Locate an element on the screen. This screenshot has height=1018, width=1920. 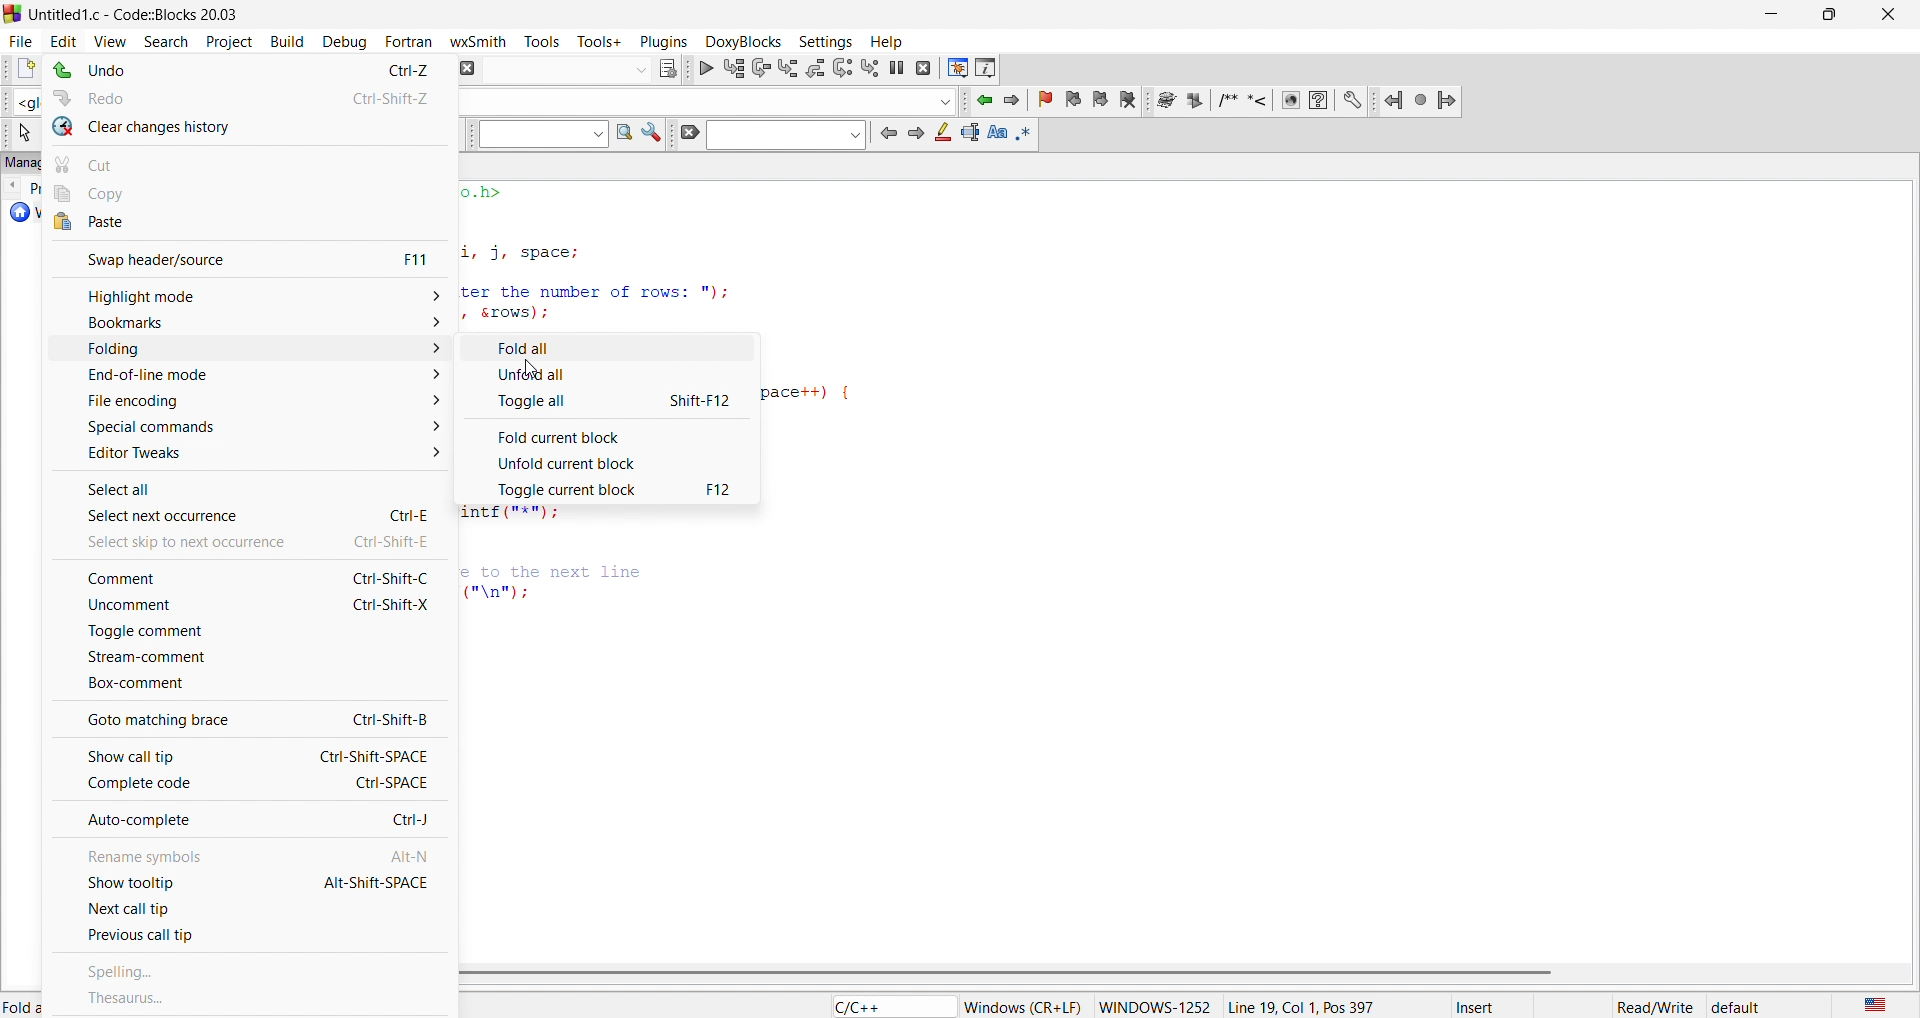
language is located at coordinates (1871, 1004).